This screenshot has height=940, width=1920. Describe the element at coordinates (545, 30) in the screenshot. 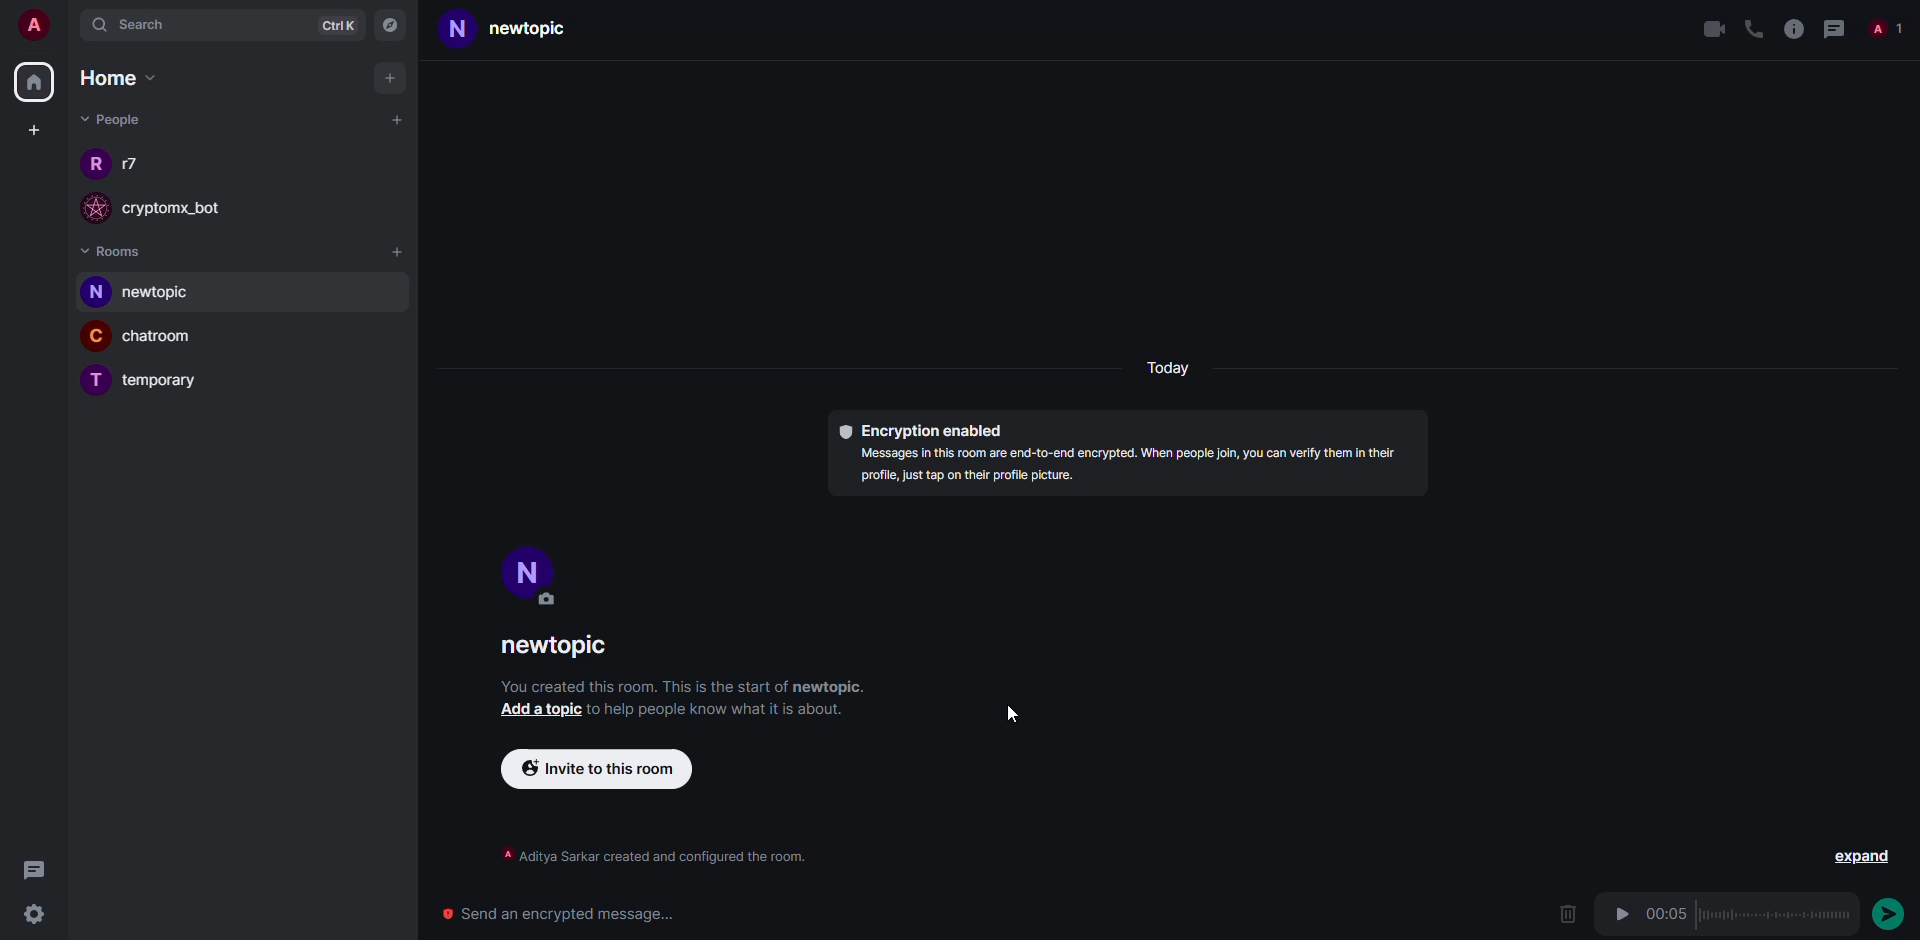

I see `room` at that location.